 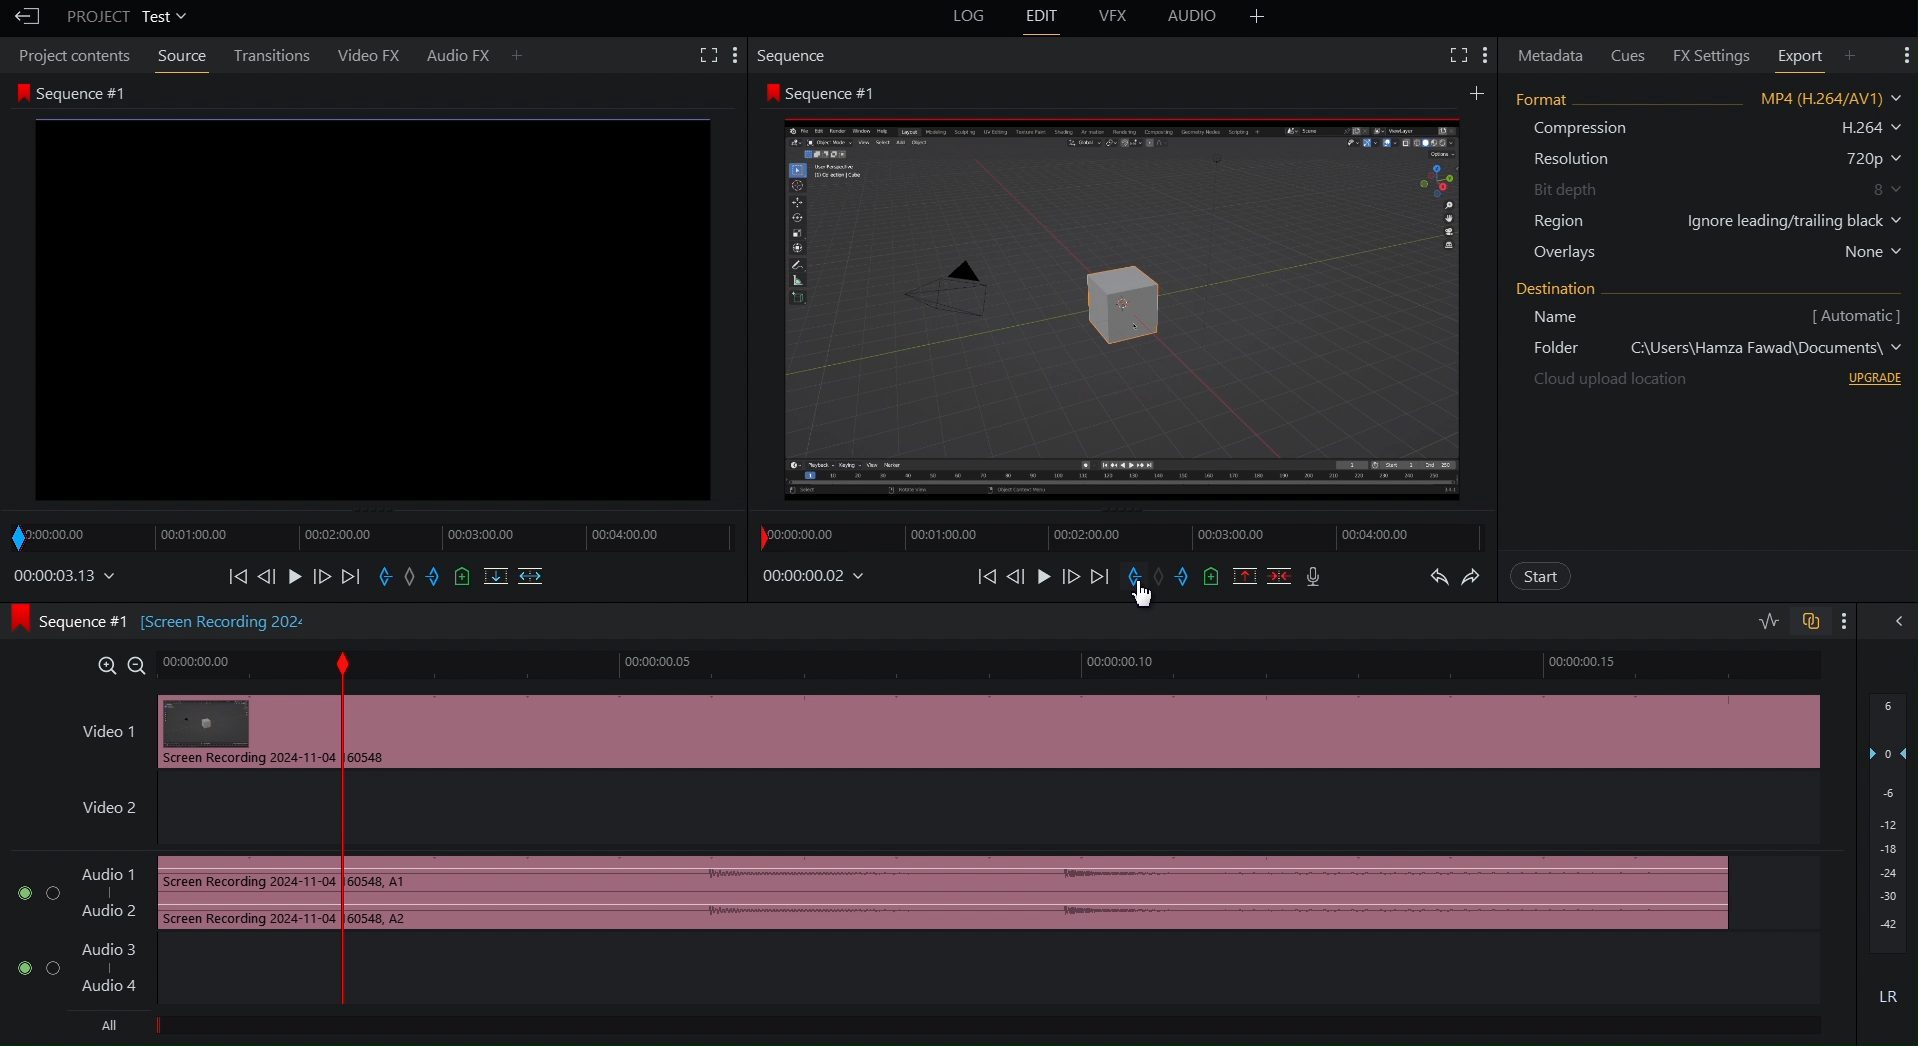 I want to click on Timeline, so click(x=890, y=665).